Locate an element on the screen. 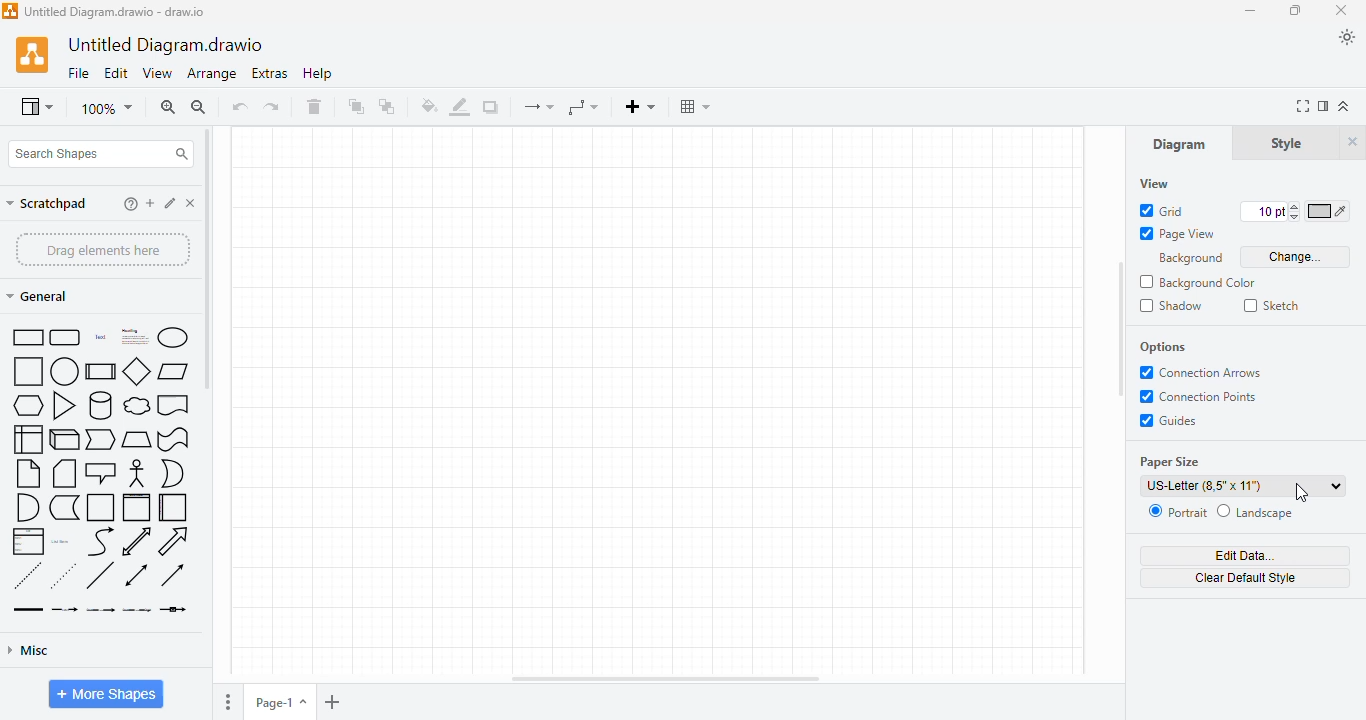 This screenshot has height=720, width=1366. US-Letter is located at coordinates (1242, 485).